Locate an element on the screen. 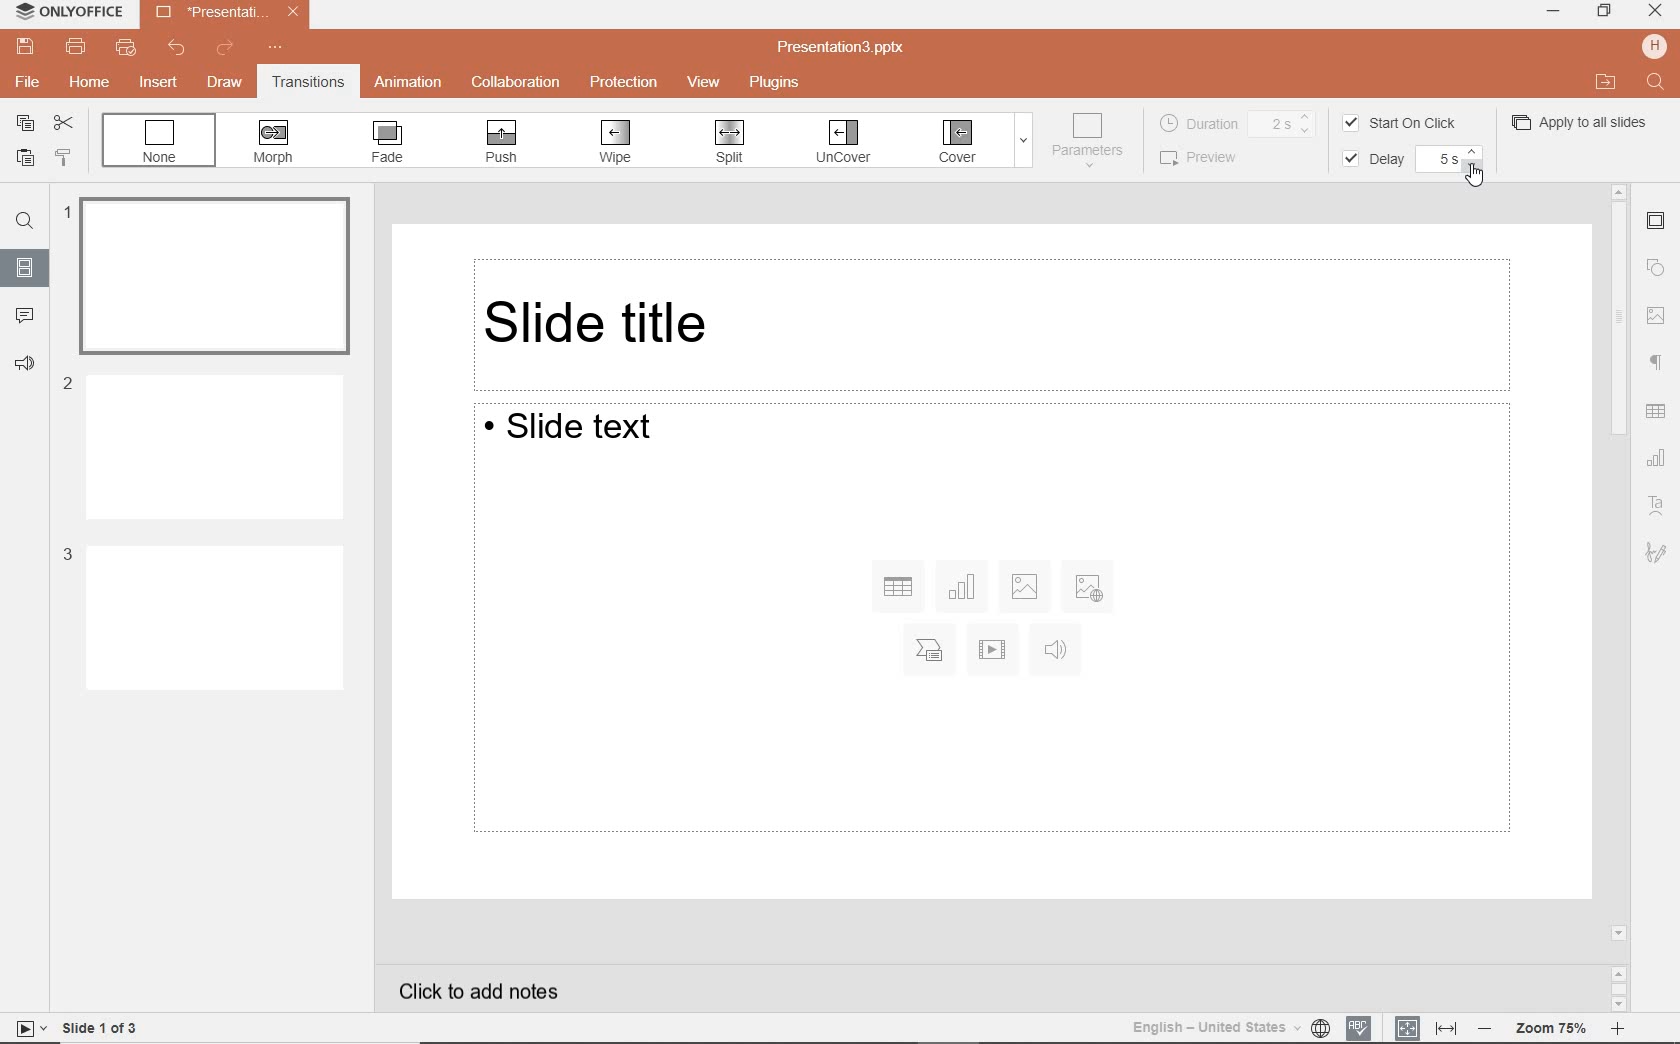 The width and height of the screenshot is (1680, 1044). slide settings is located at coordinates (1656, 223).